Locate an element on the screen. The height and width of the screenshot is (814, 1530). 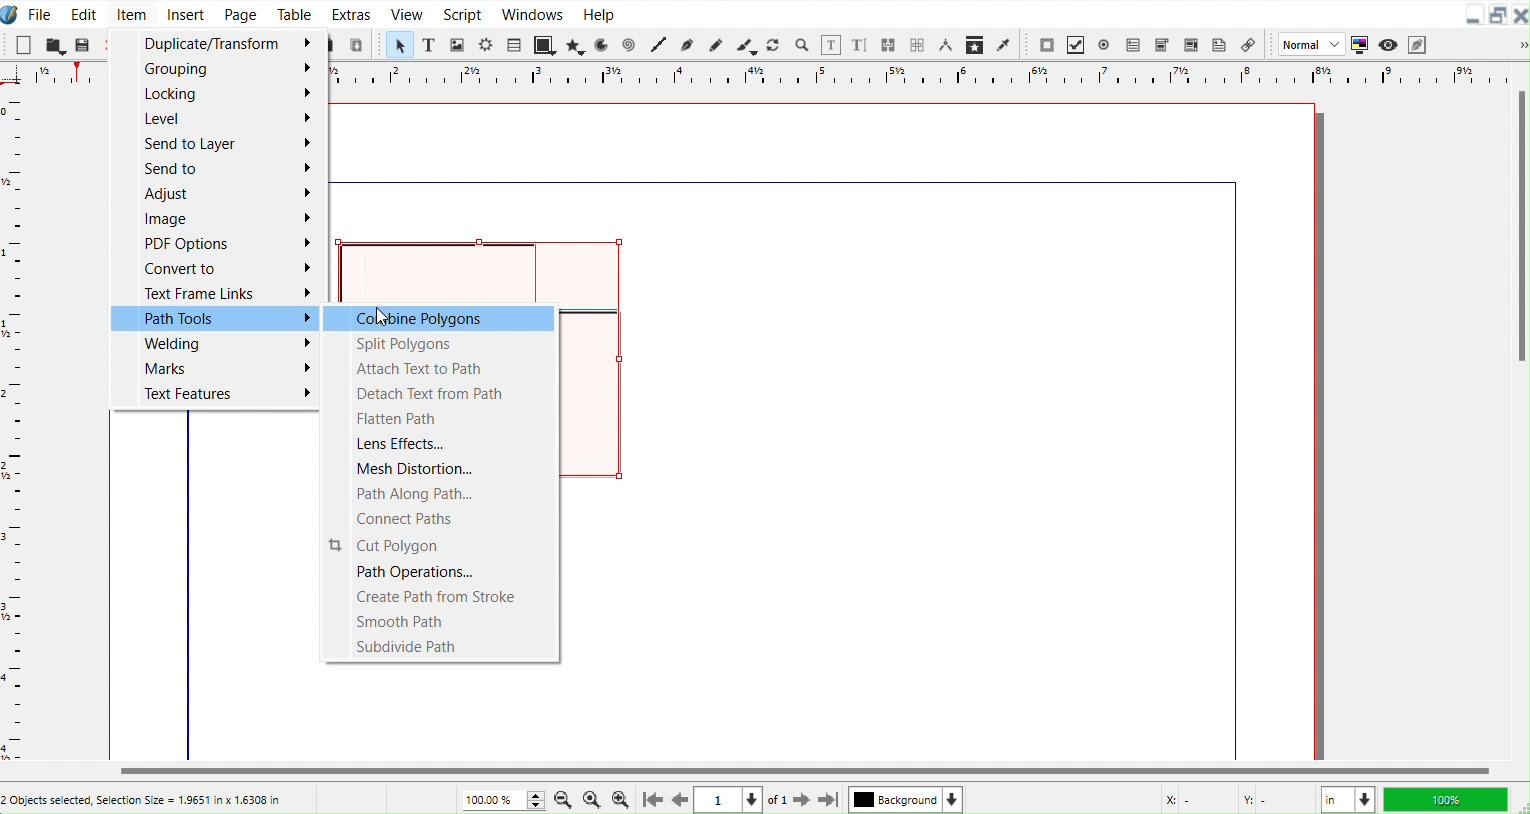
Image Frame is located at coordinates (458, 44).